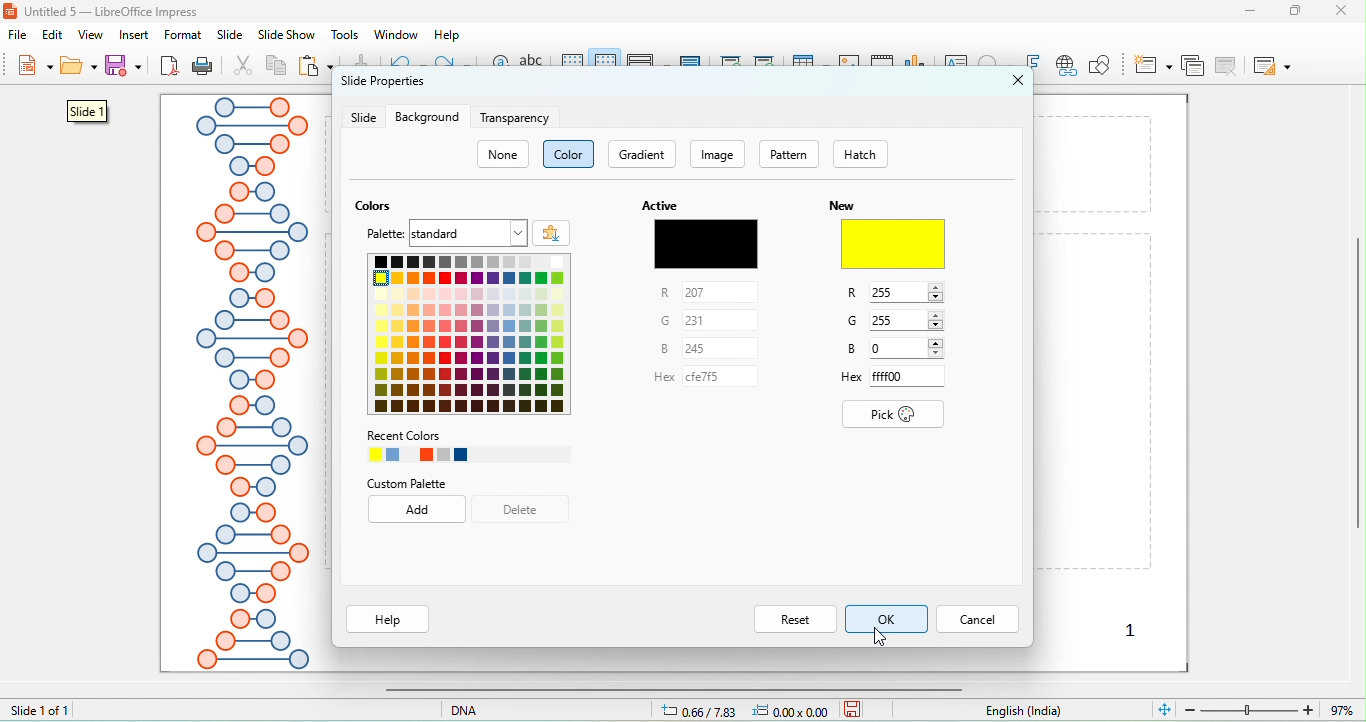 This screenshot has height=722, width=1366. Describe the element at coordinates (897, 244) in the screenshot. I see `selected color changed` at that location.